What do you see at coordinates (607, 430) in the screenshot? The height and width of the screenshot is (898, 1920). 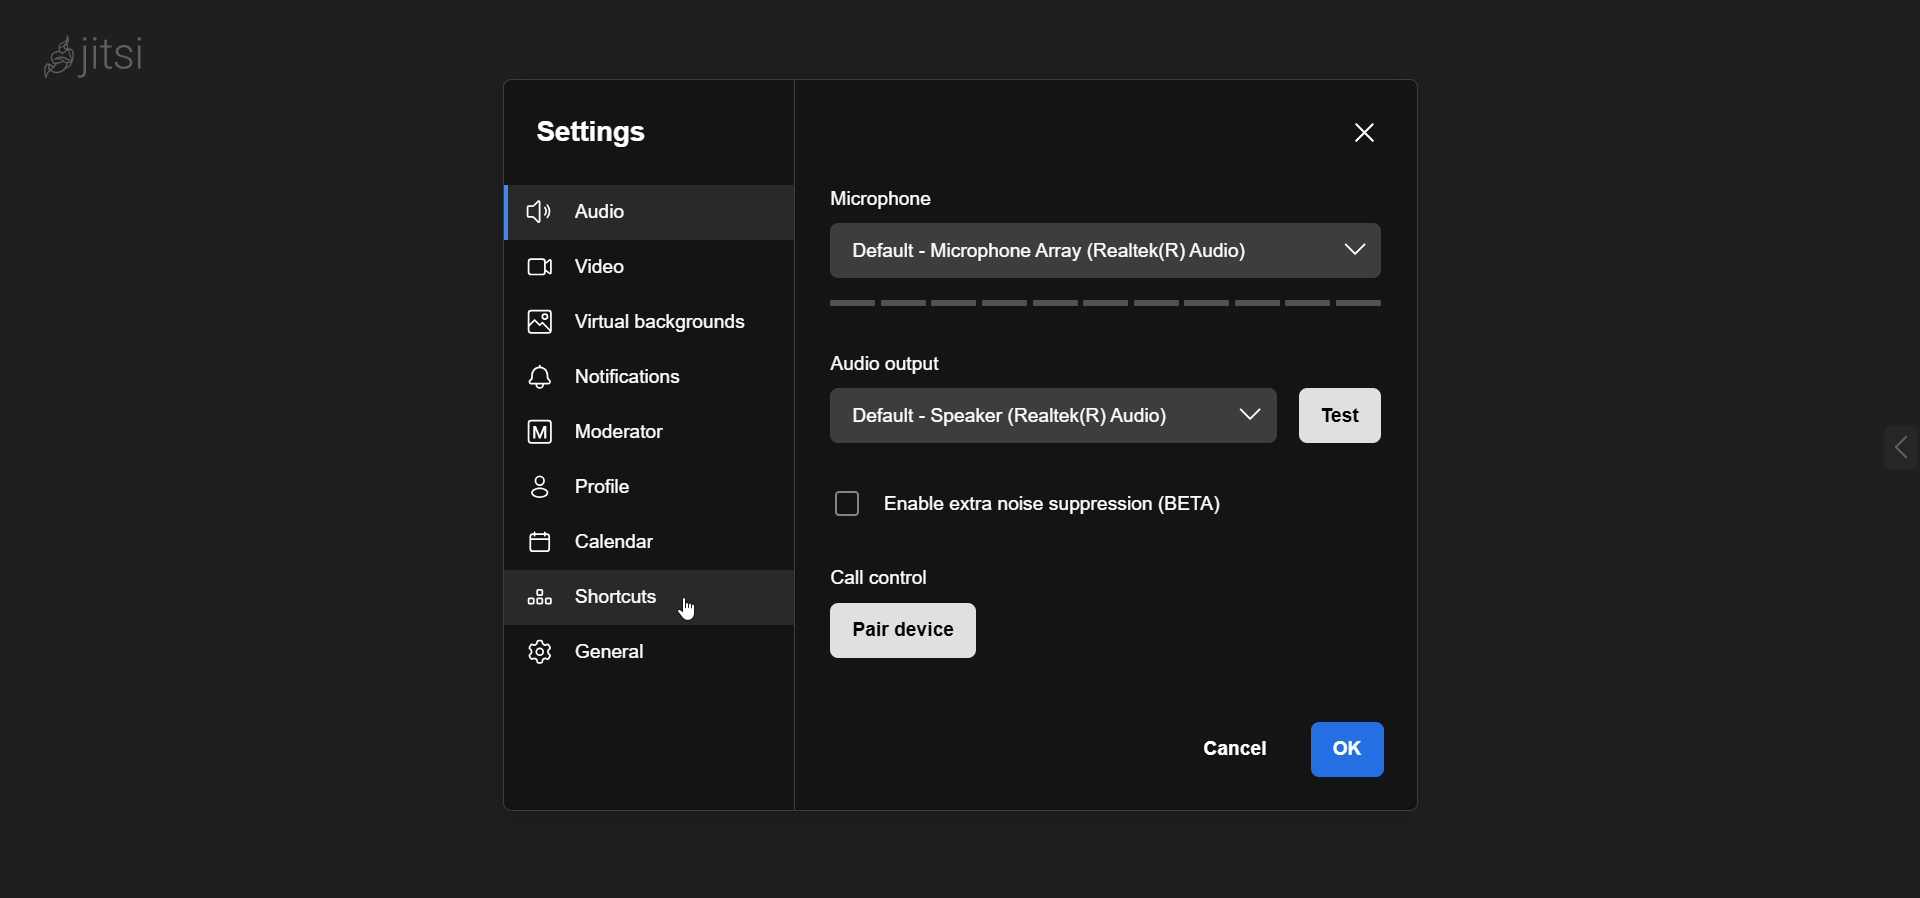 I see `moderator` at bounding box center [607, 430].